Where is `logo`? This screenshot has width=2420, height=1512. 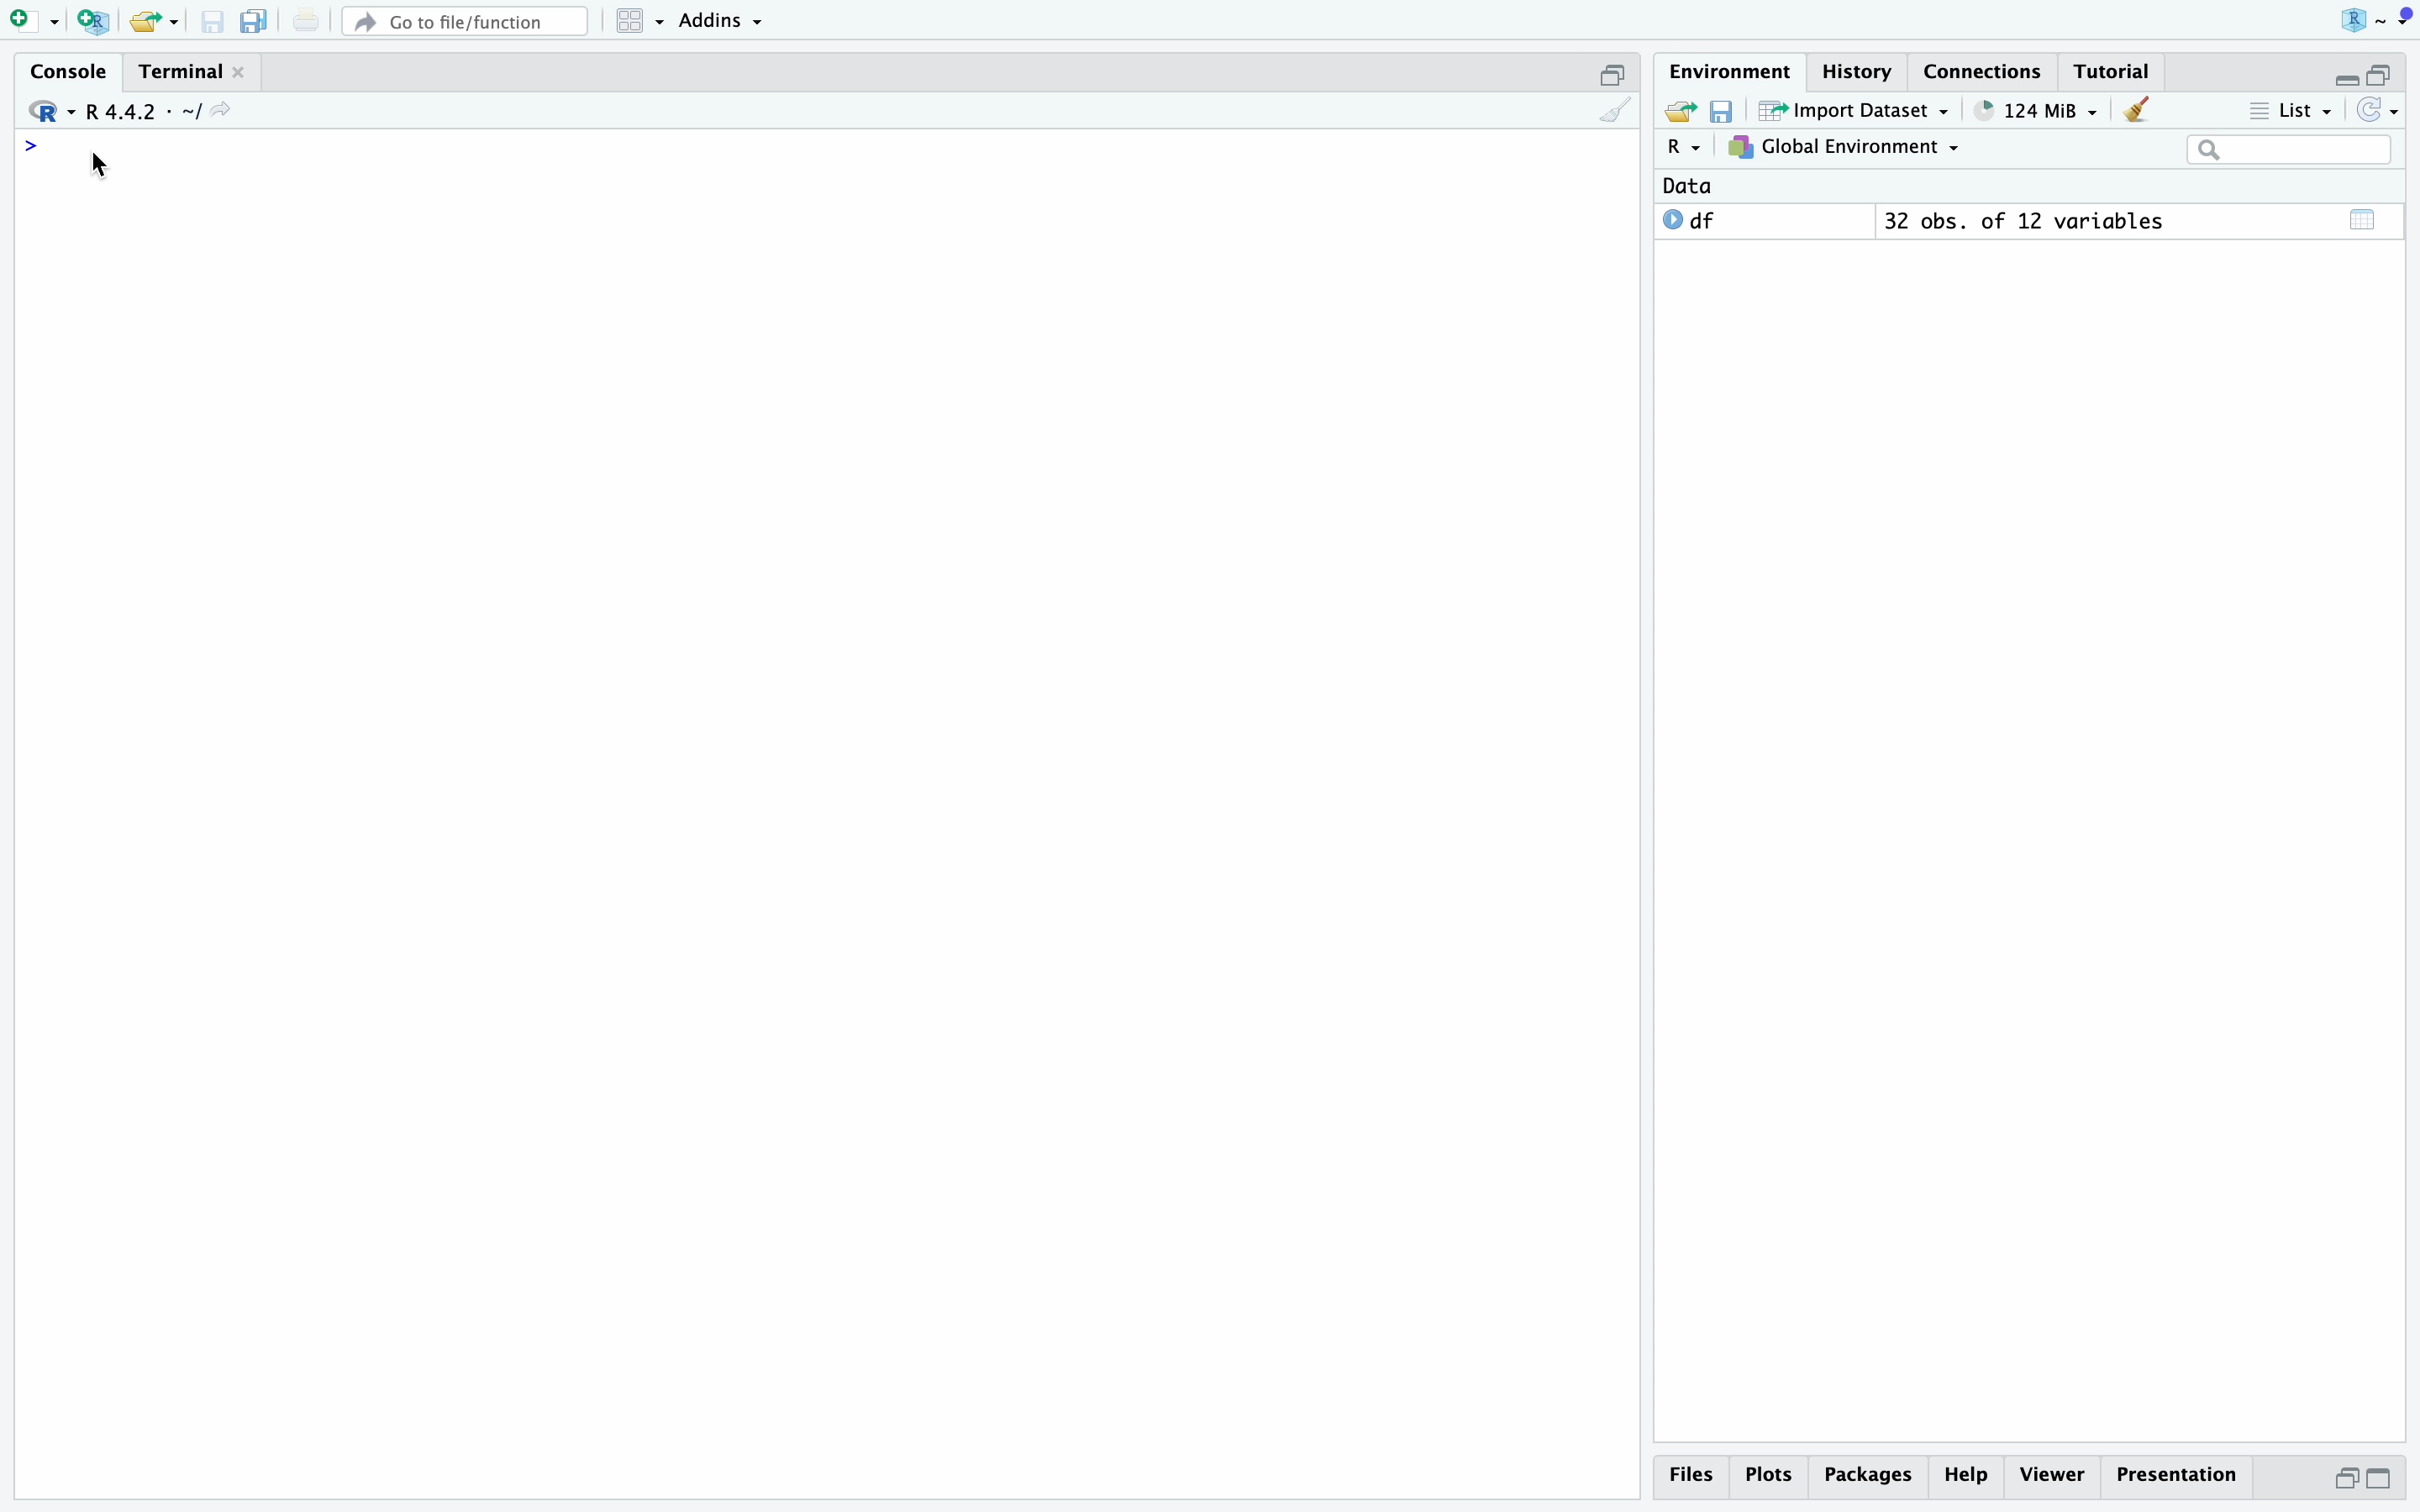
logo is located at coordinates (2377, 21).